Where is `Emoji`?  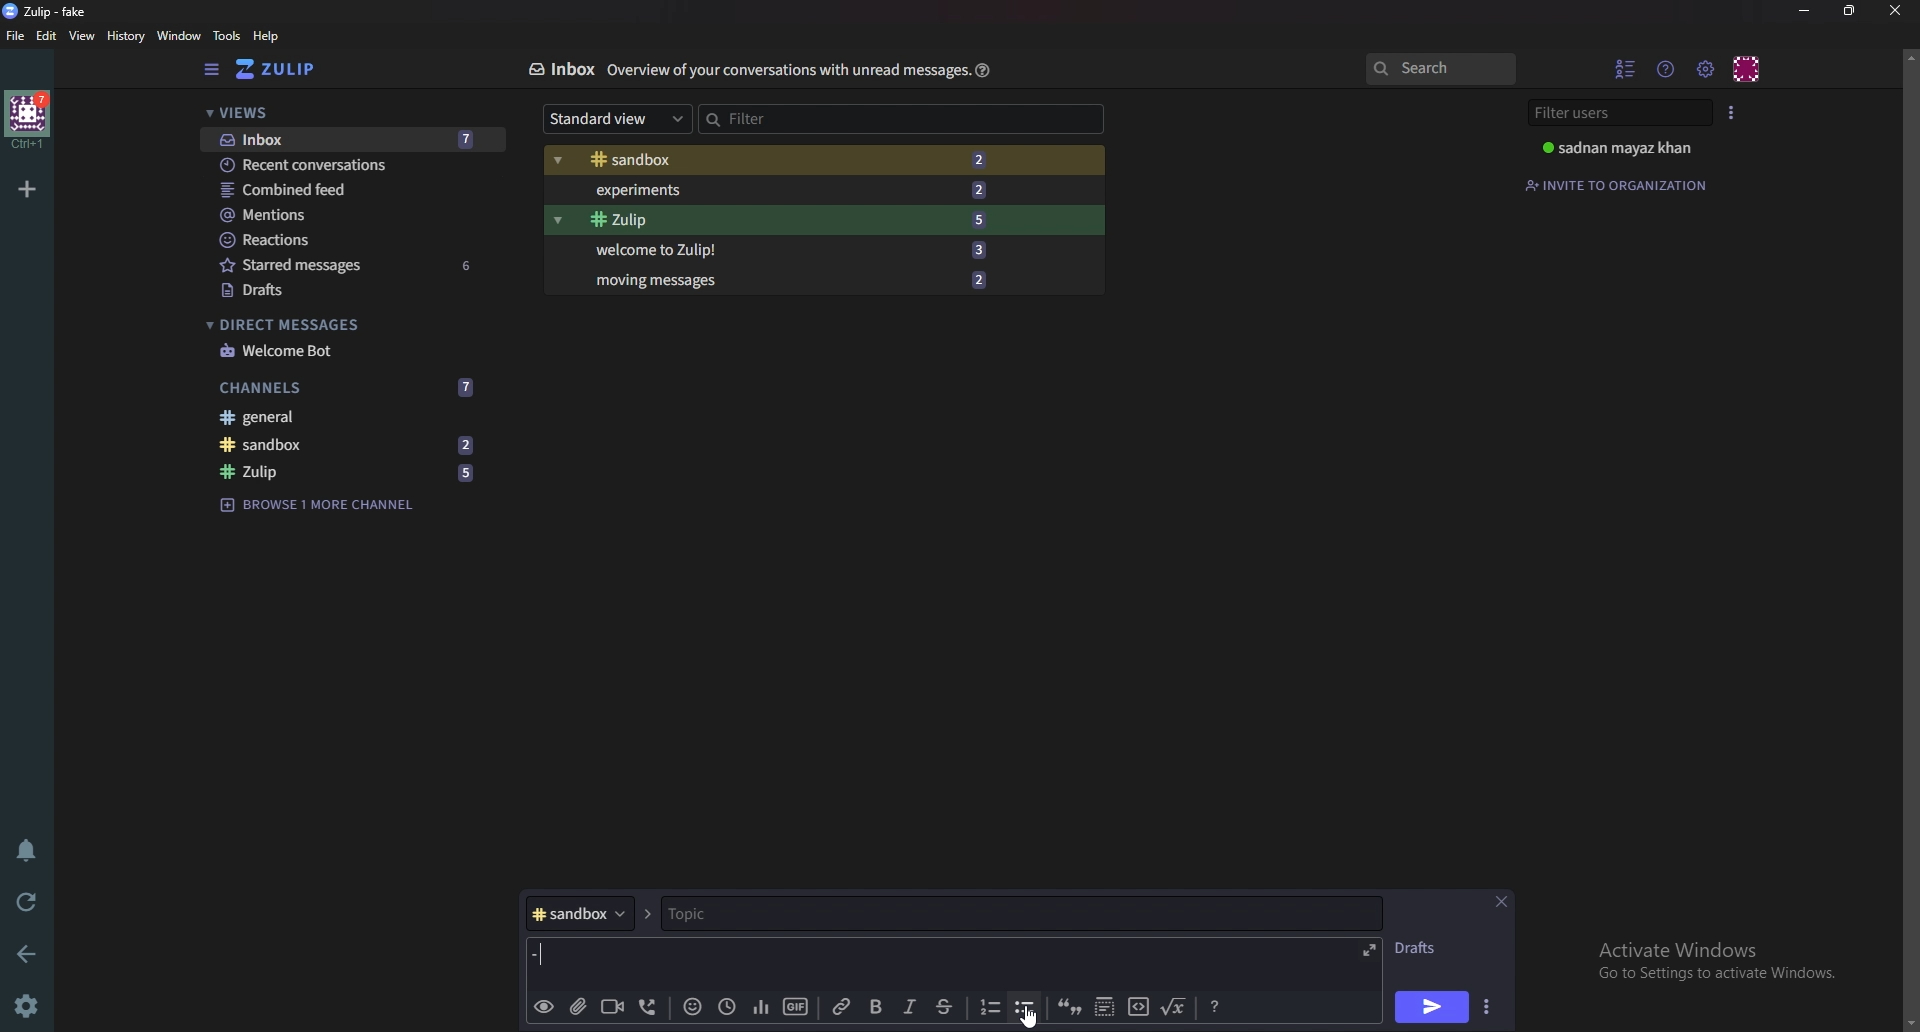
Emoji is located at coordinates (693, 1005).